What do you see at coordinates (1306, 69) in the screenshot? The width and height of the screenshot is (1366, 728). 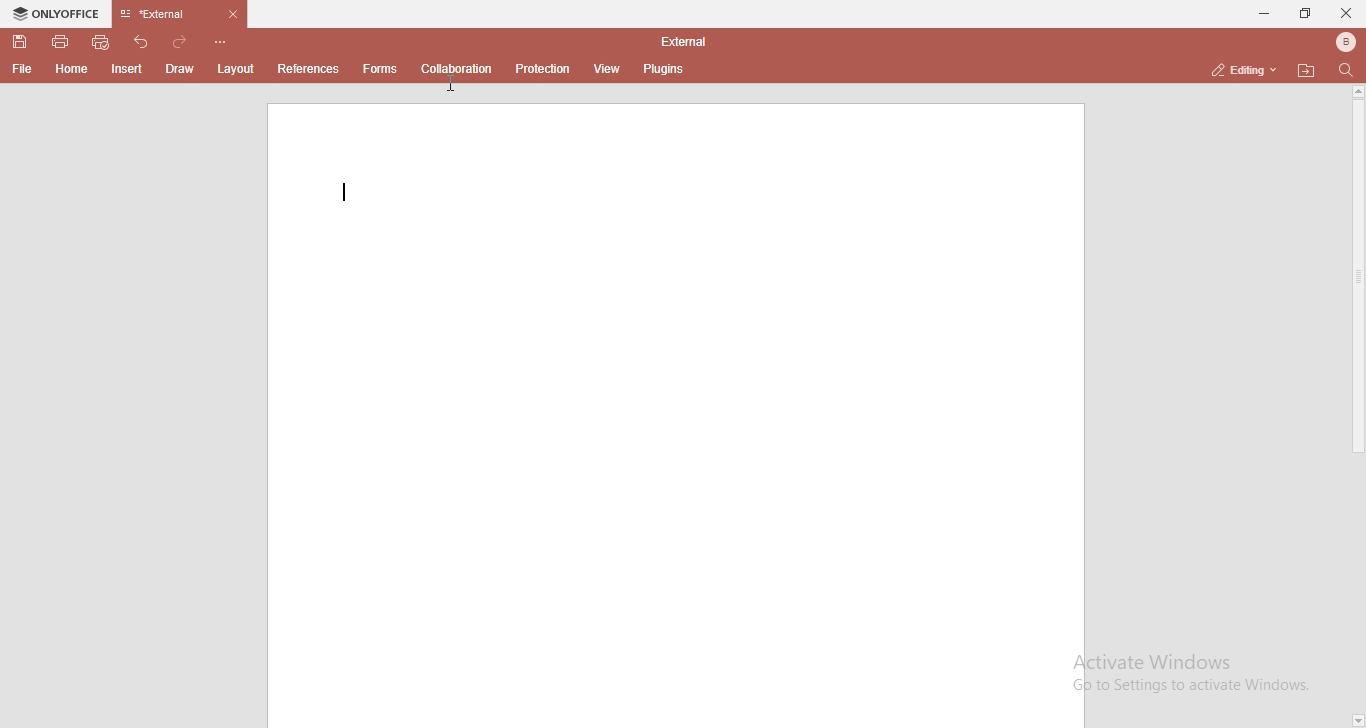 I see `open file location` at bounding box center [1306, 69].